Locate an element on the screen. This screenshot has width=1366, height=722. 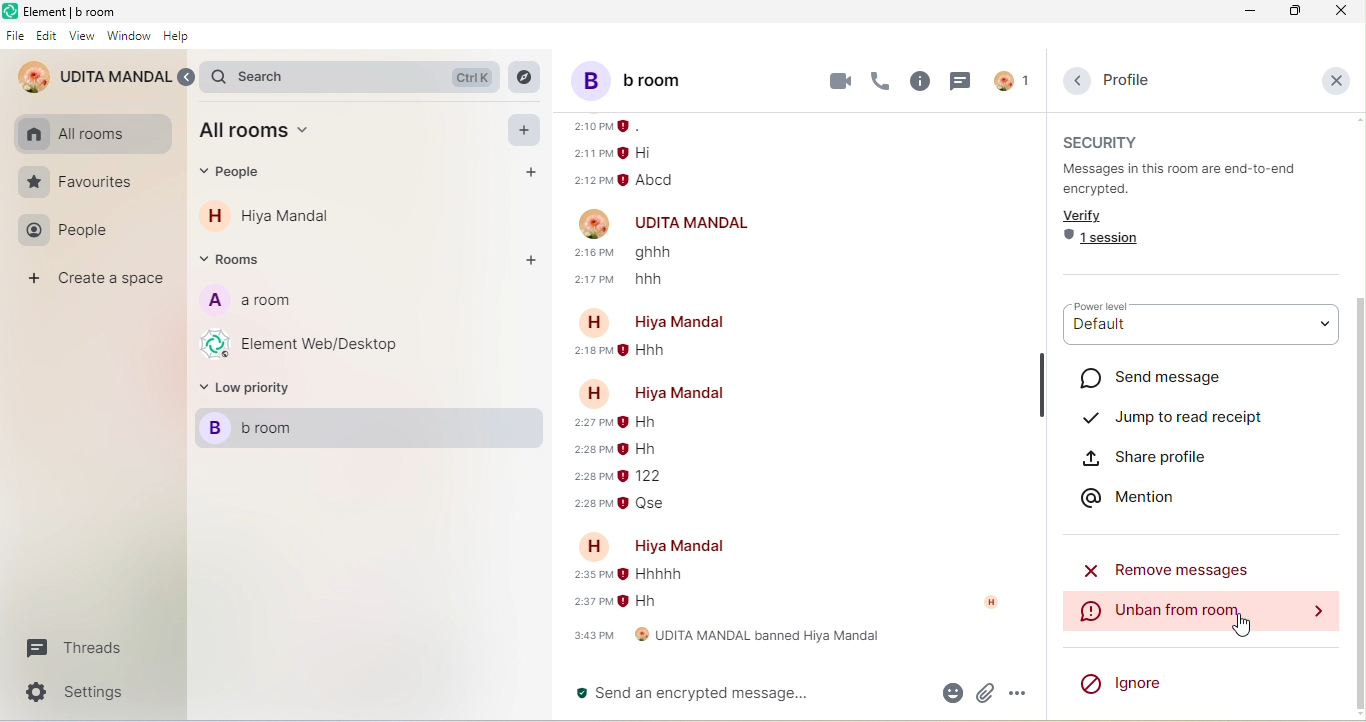
older message is located at coordinates (638, 157).